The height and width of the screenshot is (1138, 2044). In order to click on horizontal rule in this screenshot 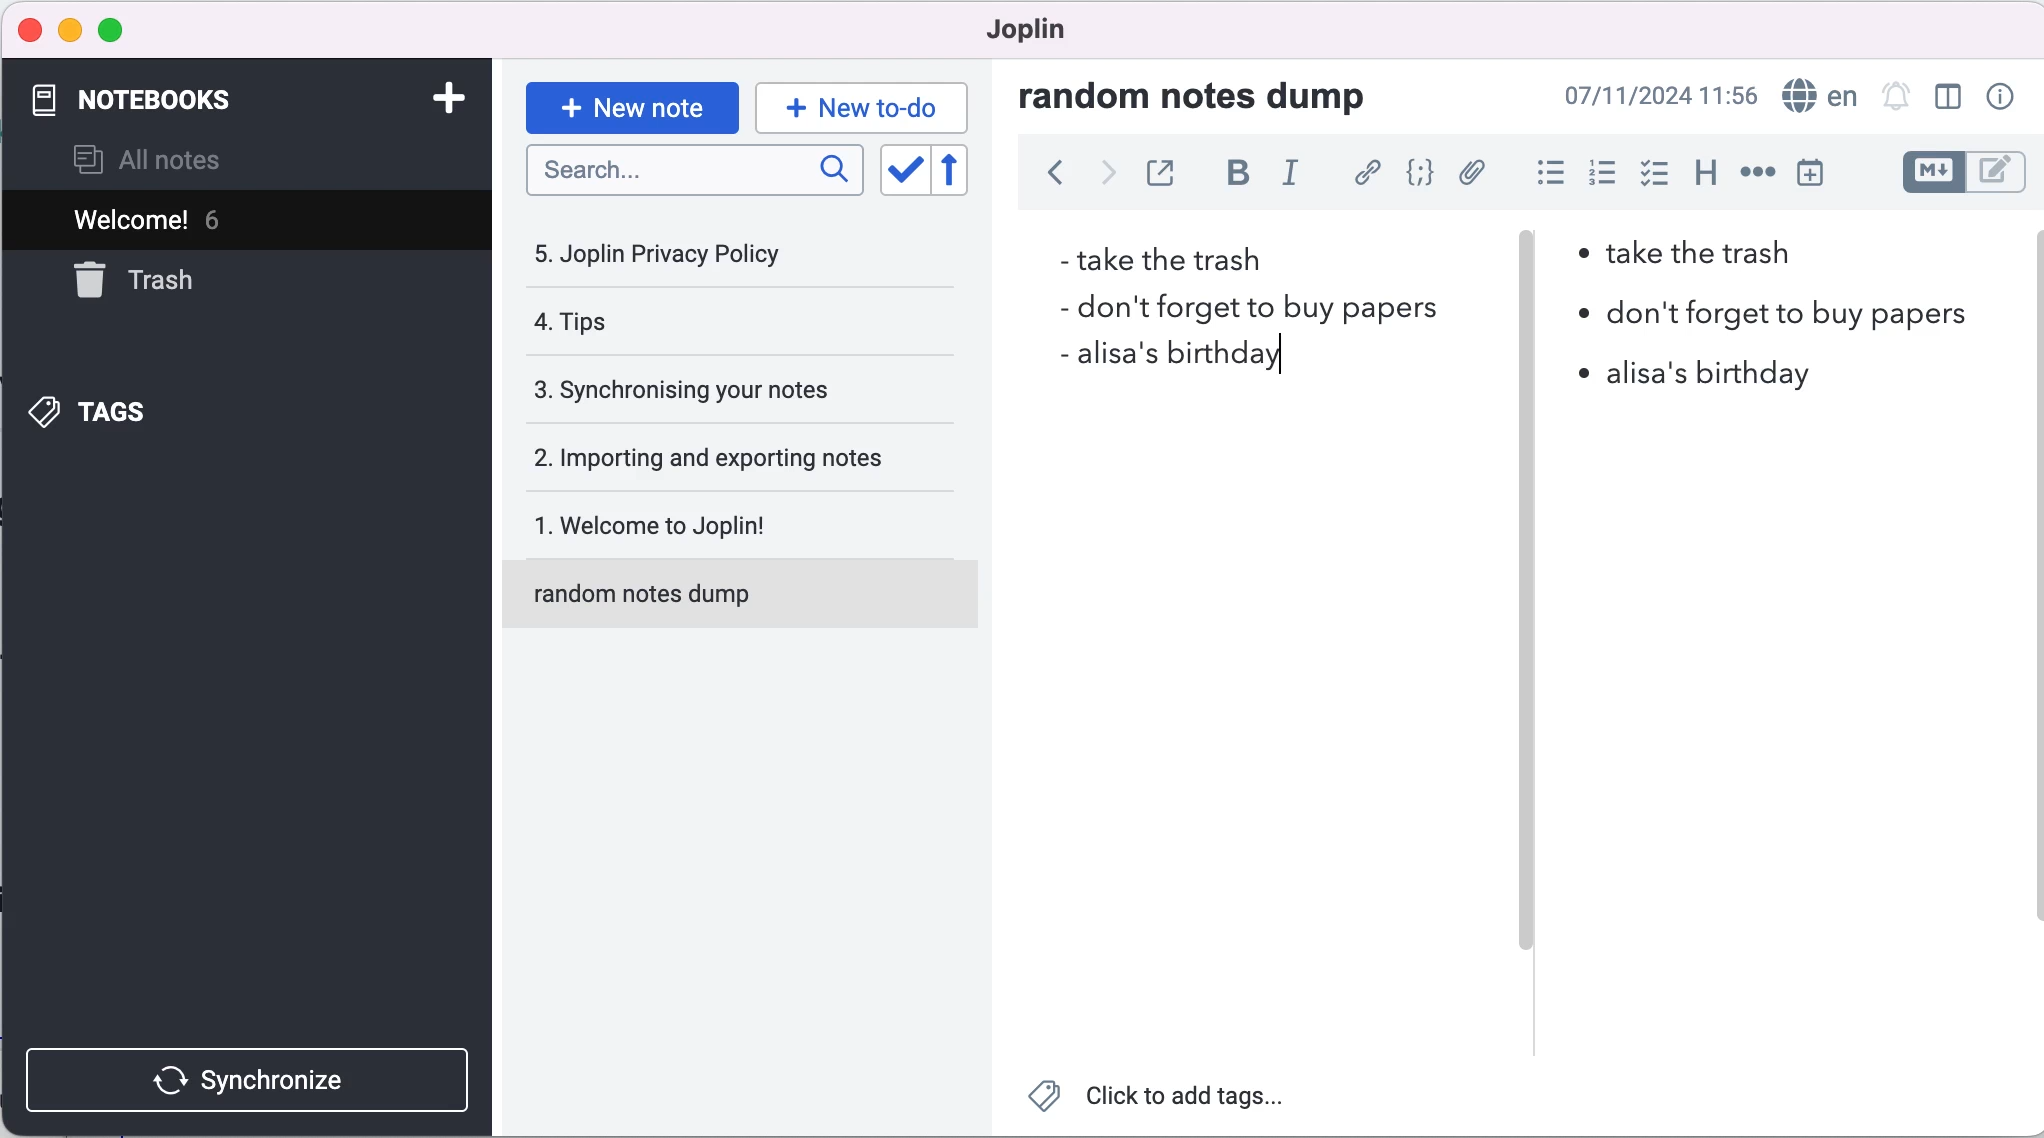, I will do `click(1757, 172)`.